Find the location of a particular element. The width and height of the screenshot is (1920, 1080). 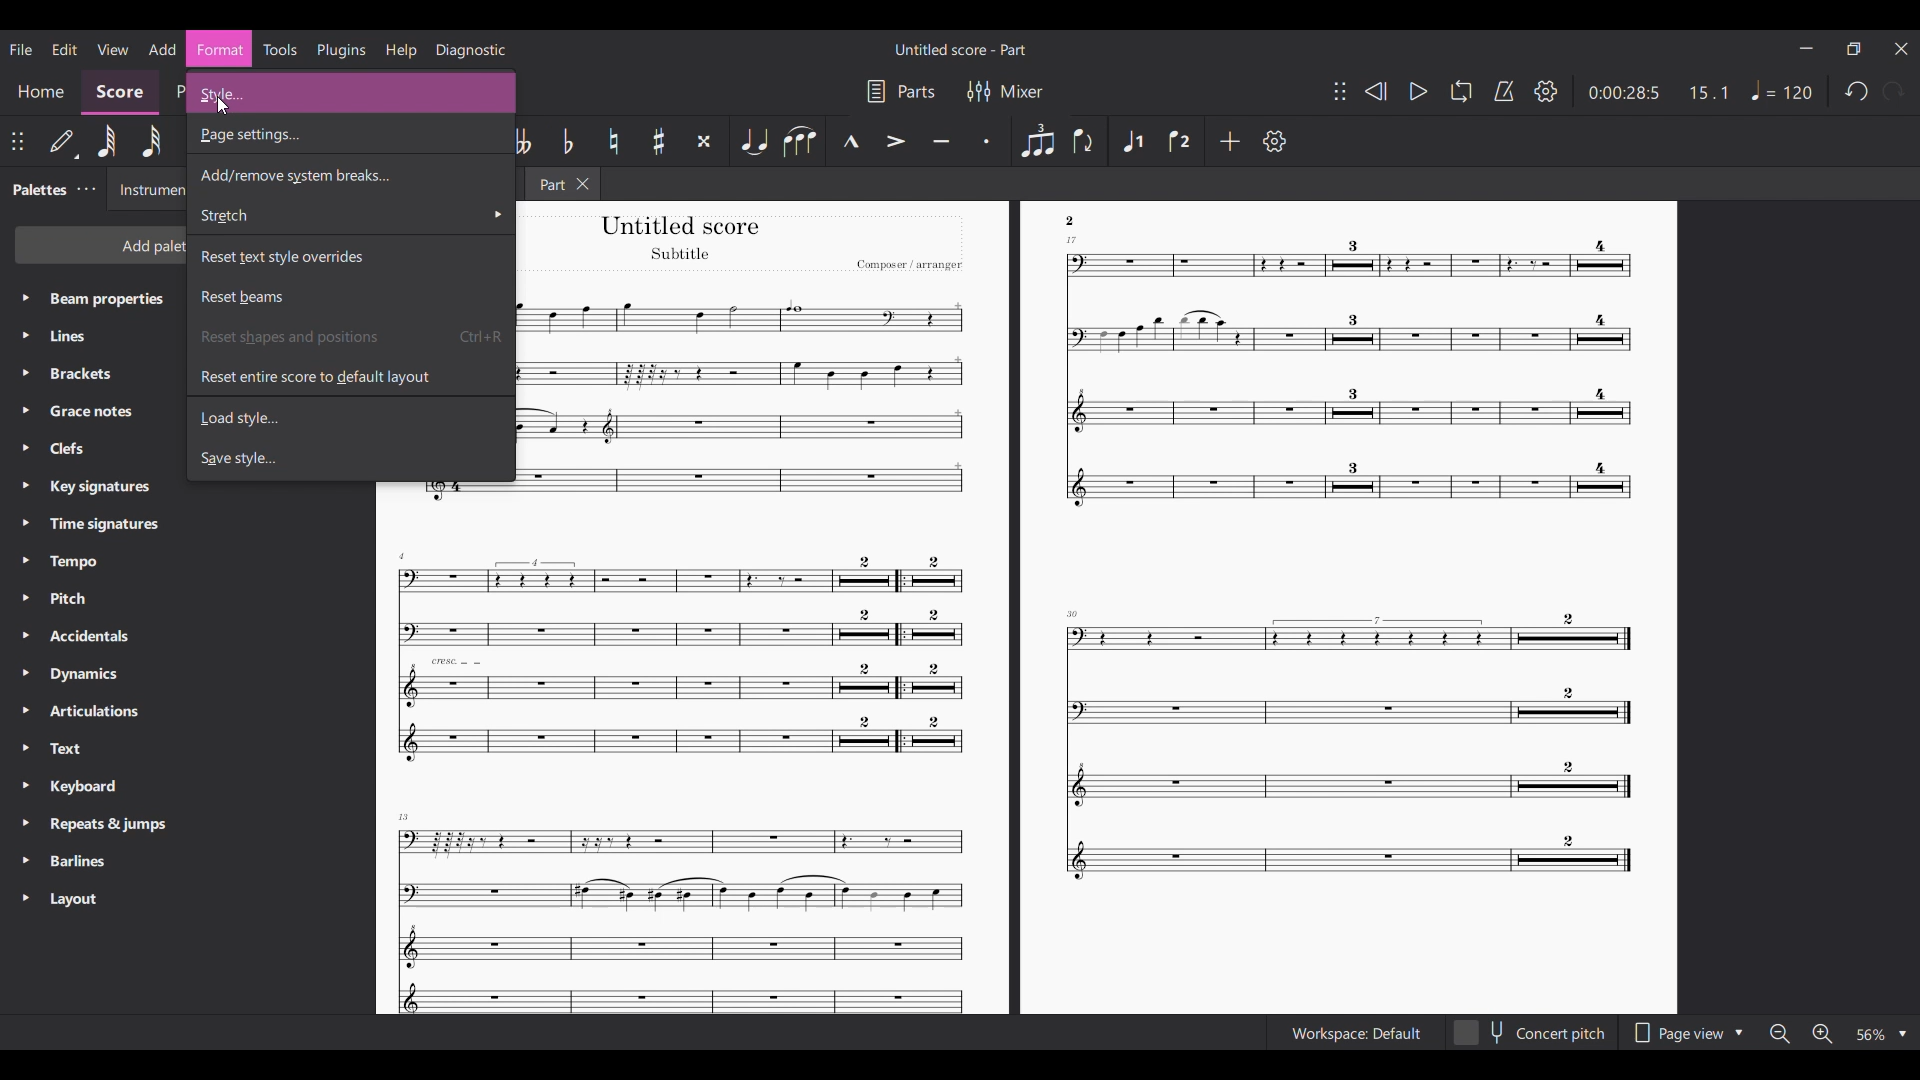

Flip direction is located at coordinates (1084, 141).